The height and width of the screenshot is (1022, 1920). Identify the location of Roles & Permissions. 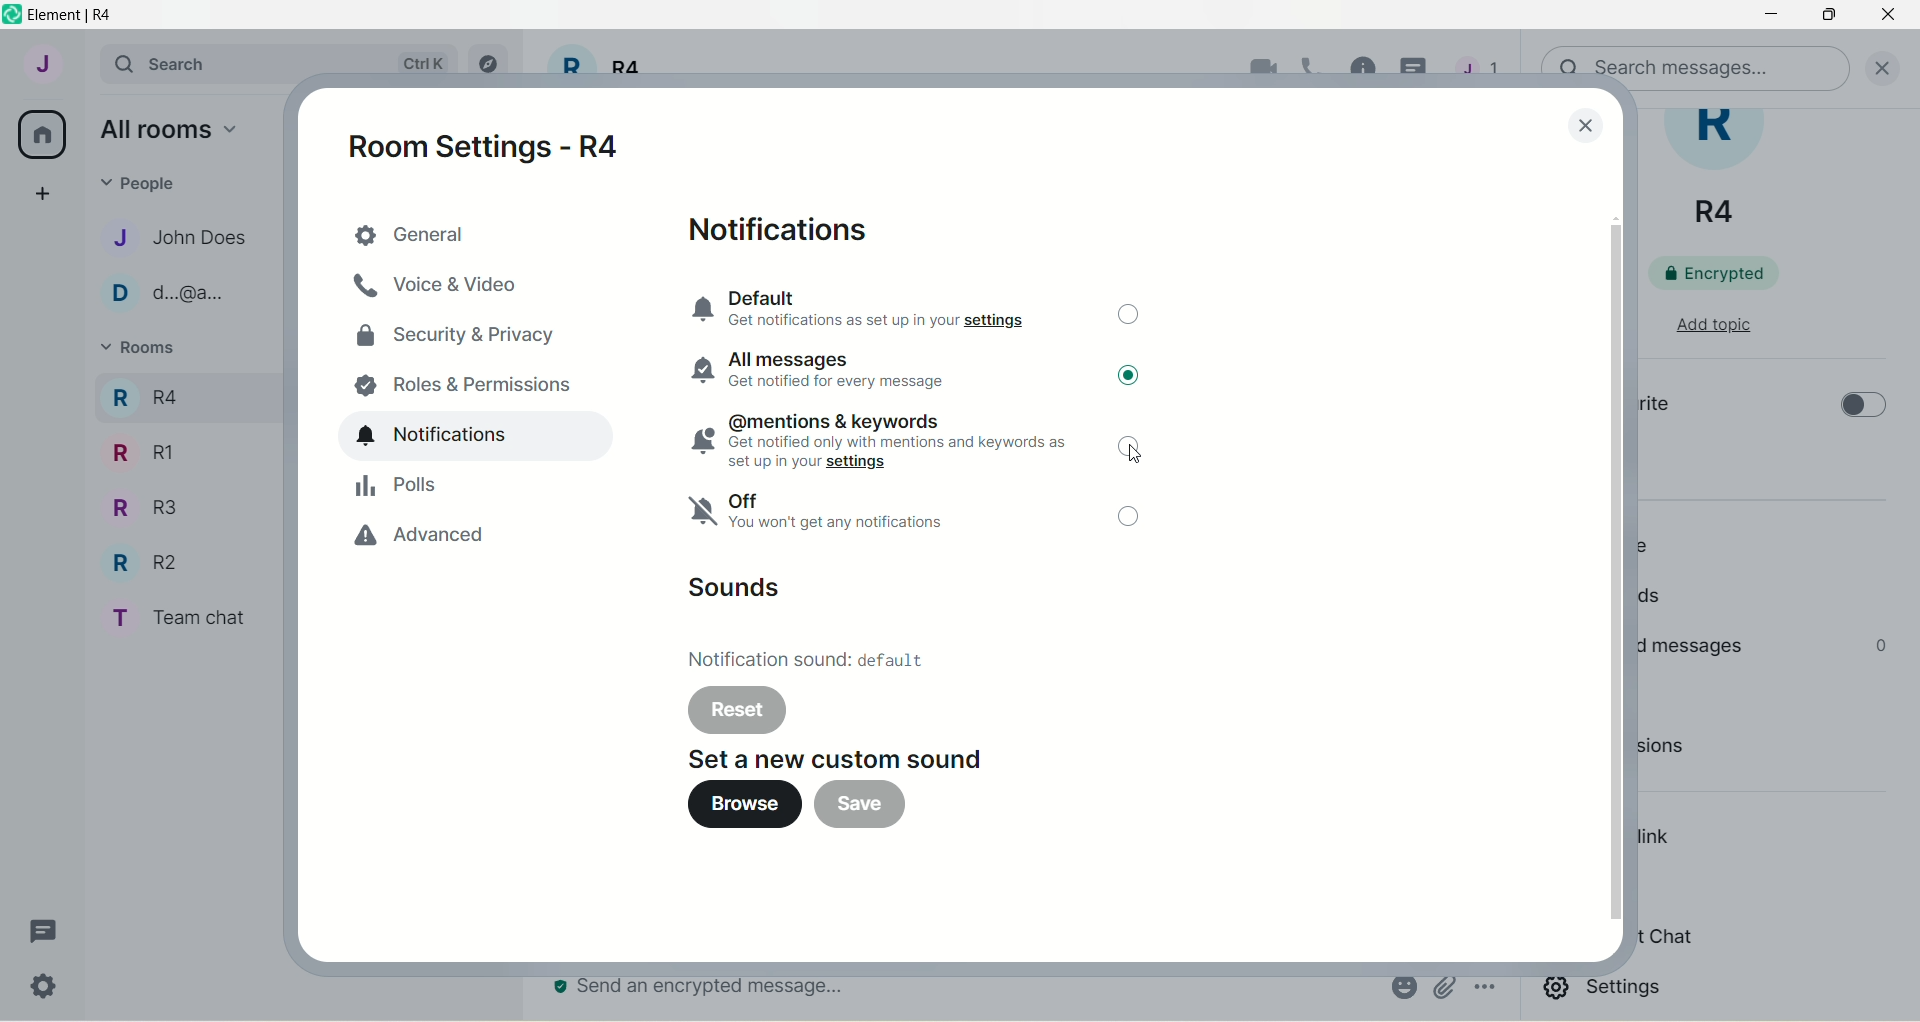
(463, 380).